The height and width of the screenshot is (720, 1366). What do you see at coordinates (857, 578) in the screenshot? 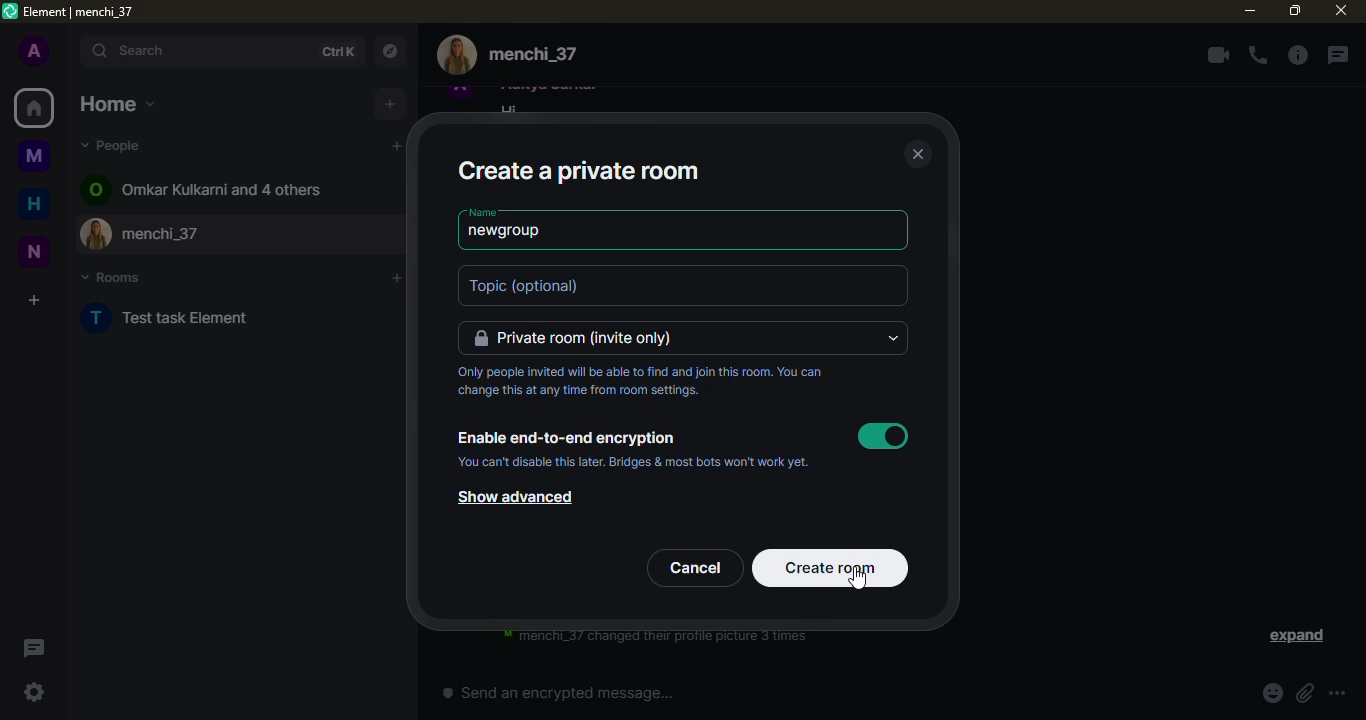
I see `Cursor` at bounding box center [857, 578].